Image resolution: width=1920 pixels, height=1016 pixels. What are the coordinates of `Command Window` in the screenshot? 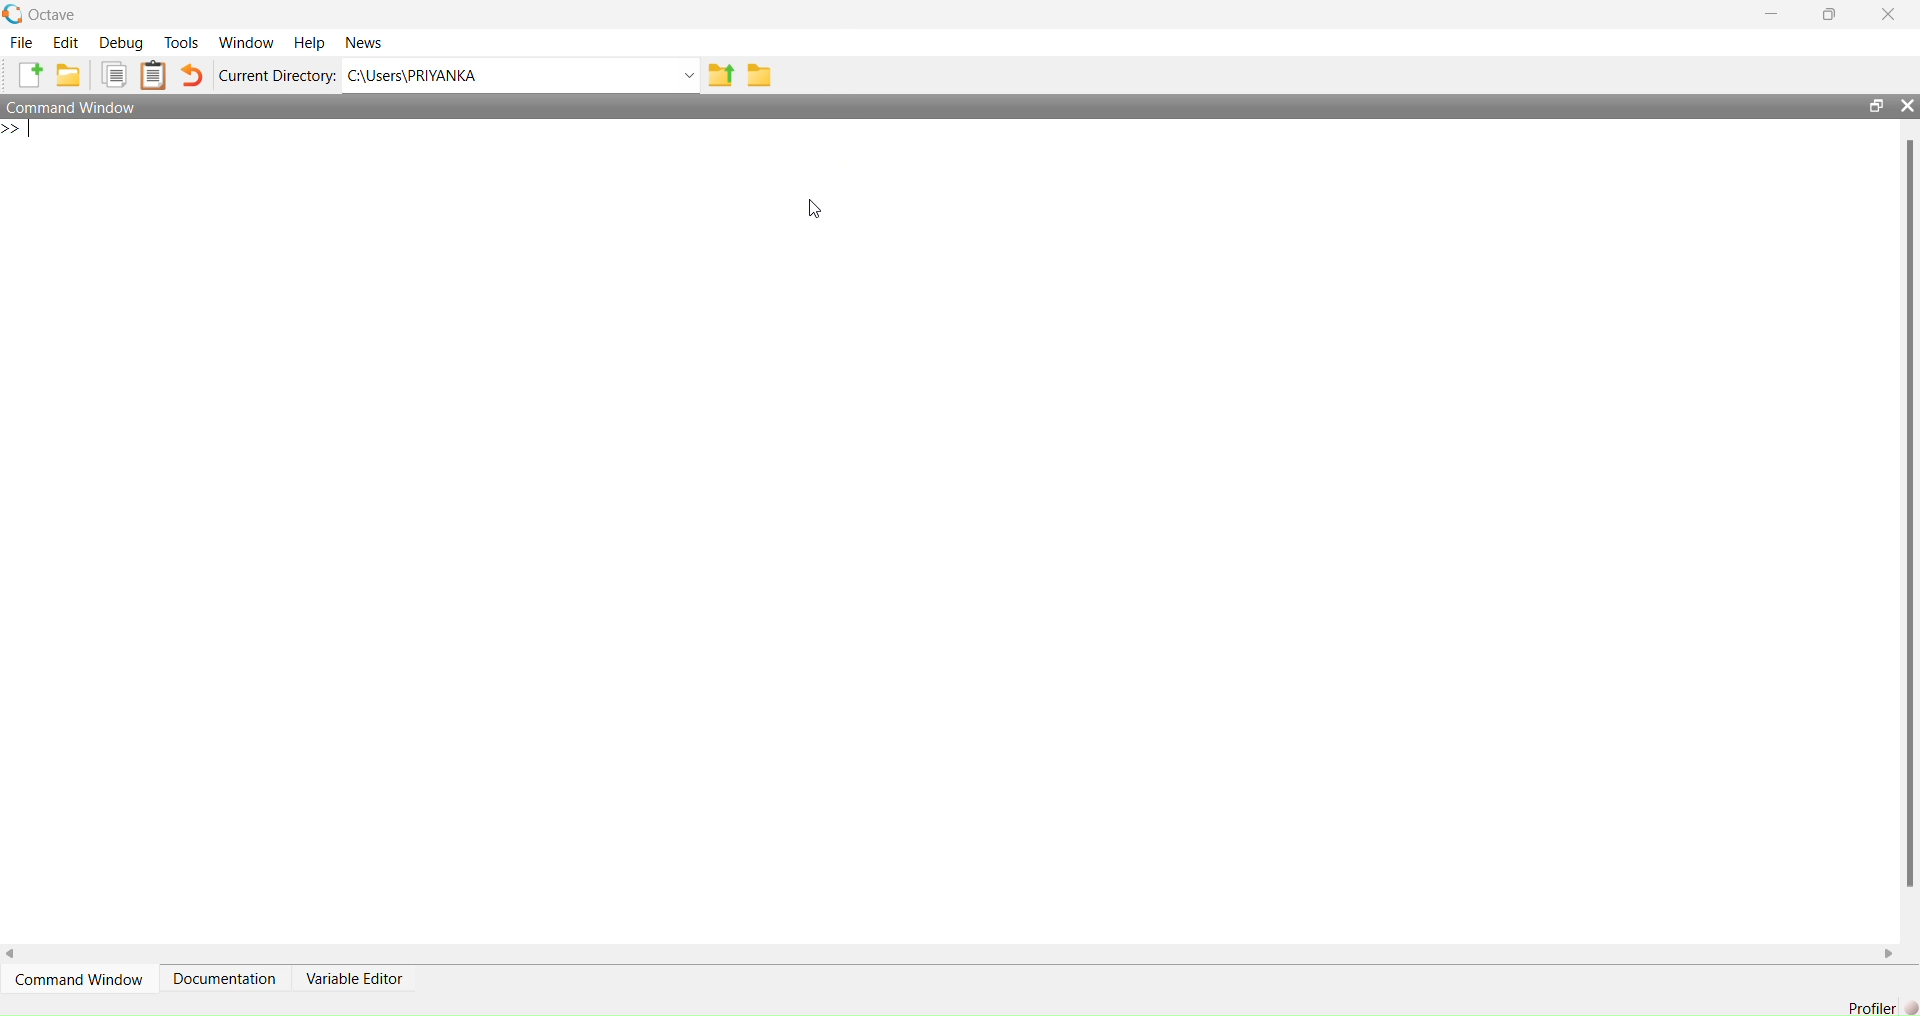 It's located at (84, 980).